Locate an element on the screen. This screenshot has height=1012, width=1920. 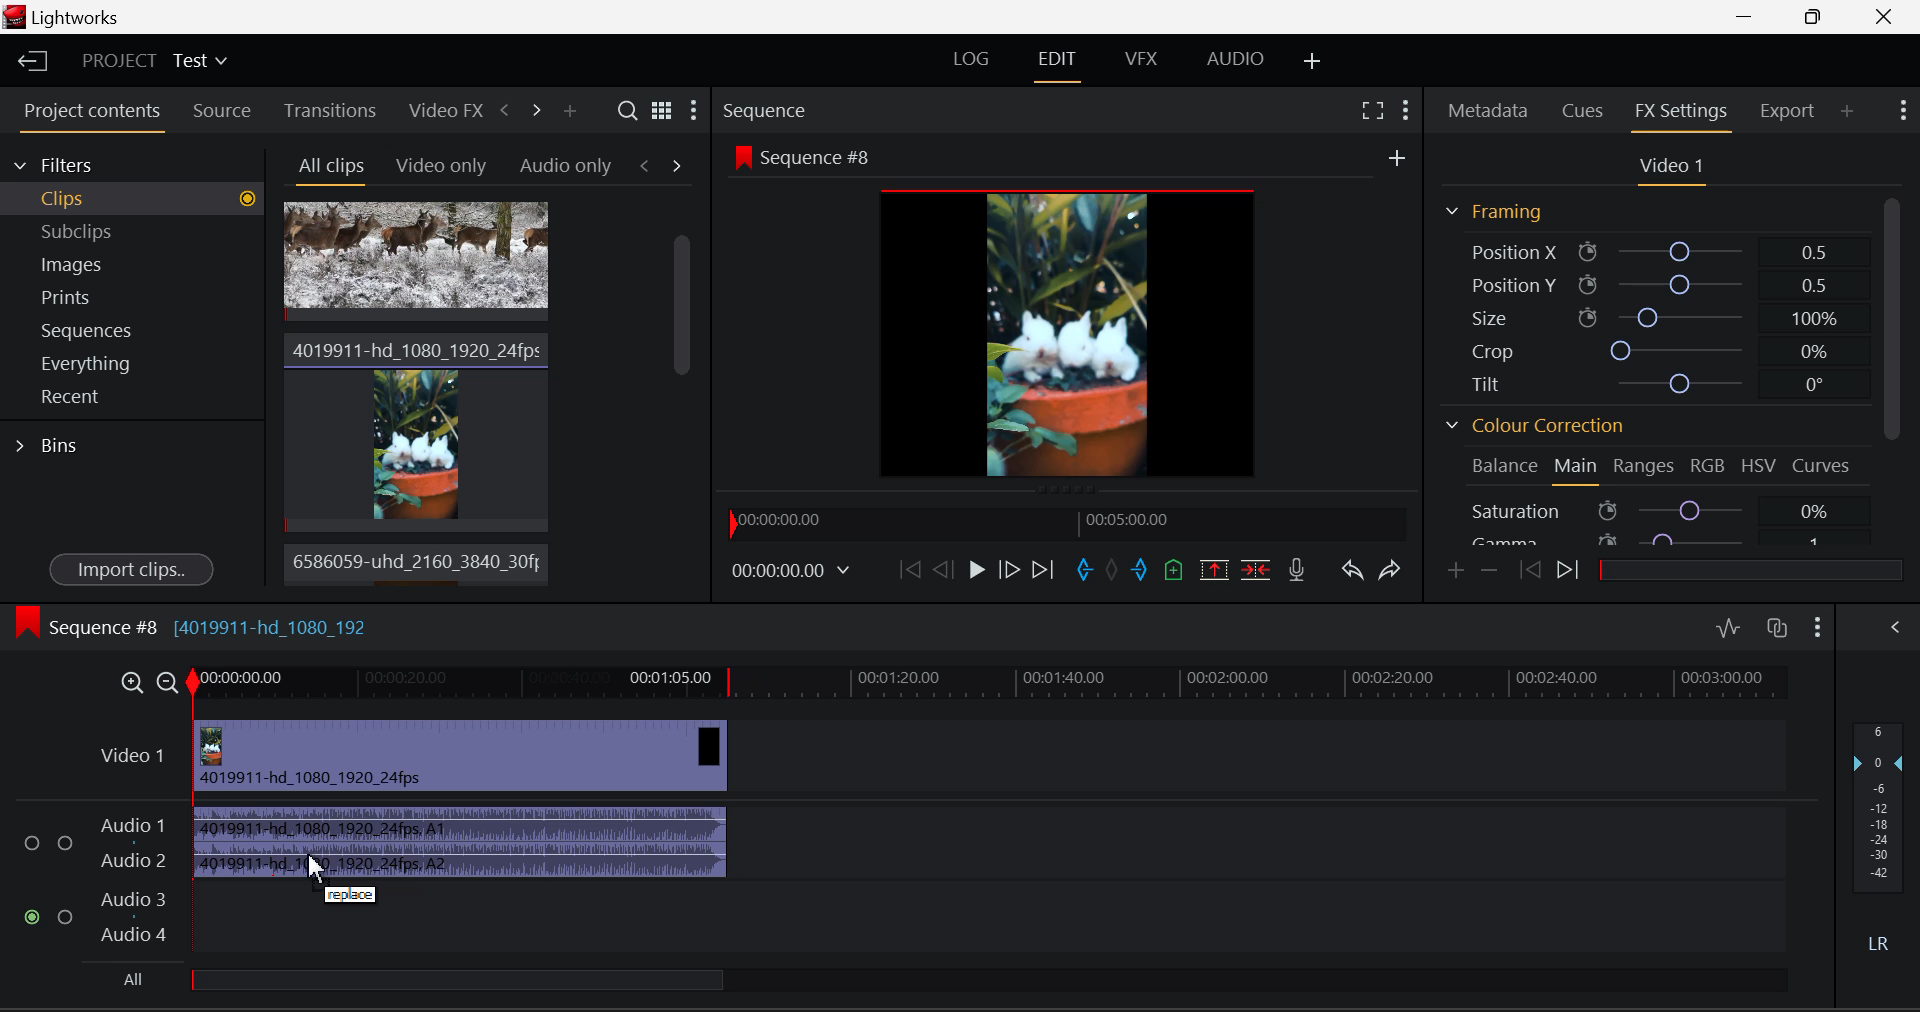
Project Title is located at coordinates (152, 61).